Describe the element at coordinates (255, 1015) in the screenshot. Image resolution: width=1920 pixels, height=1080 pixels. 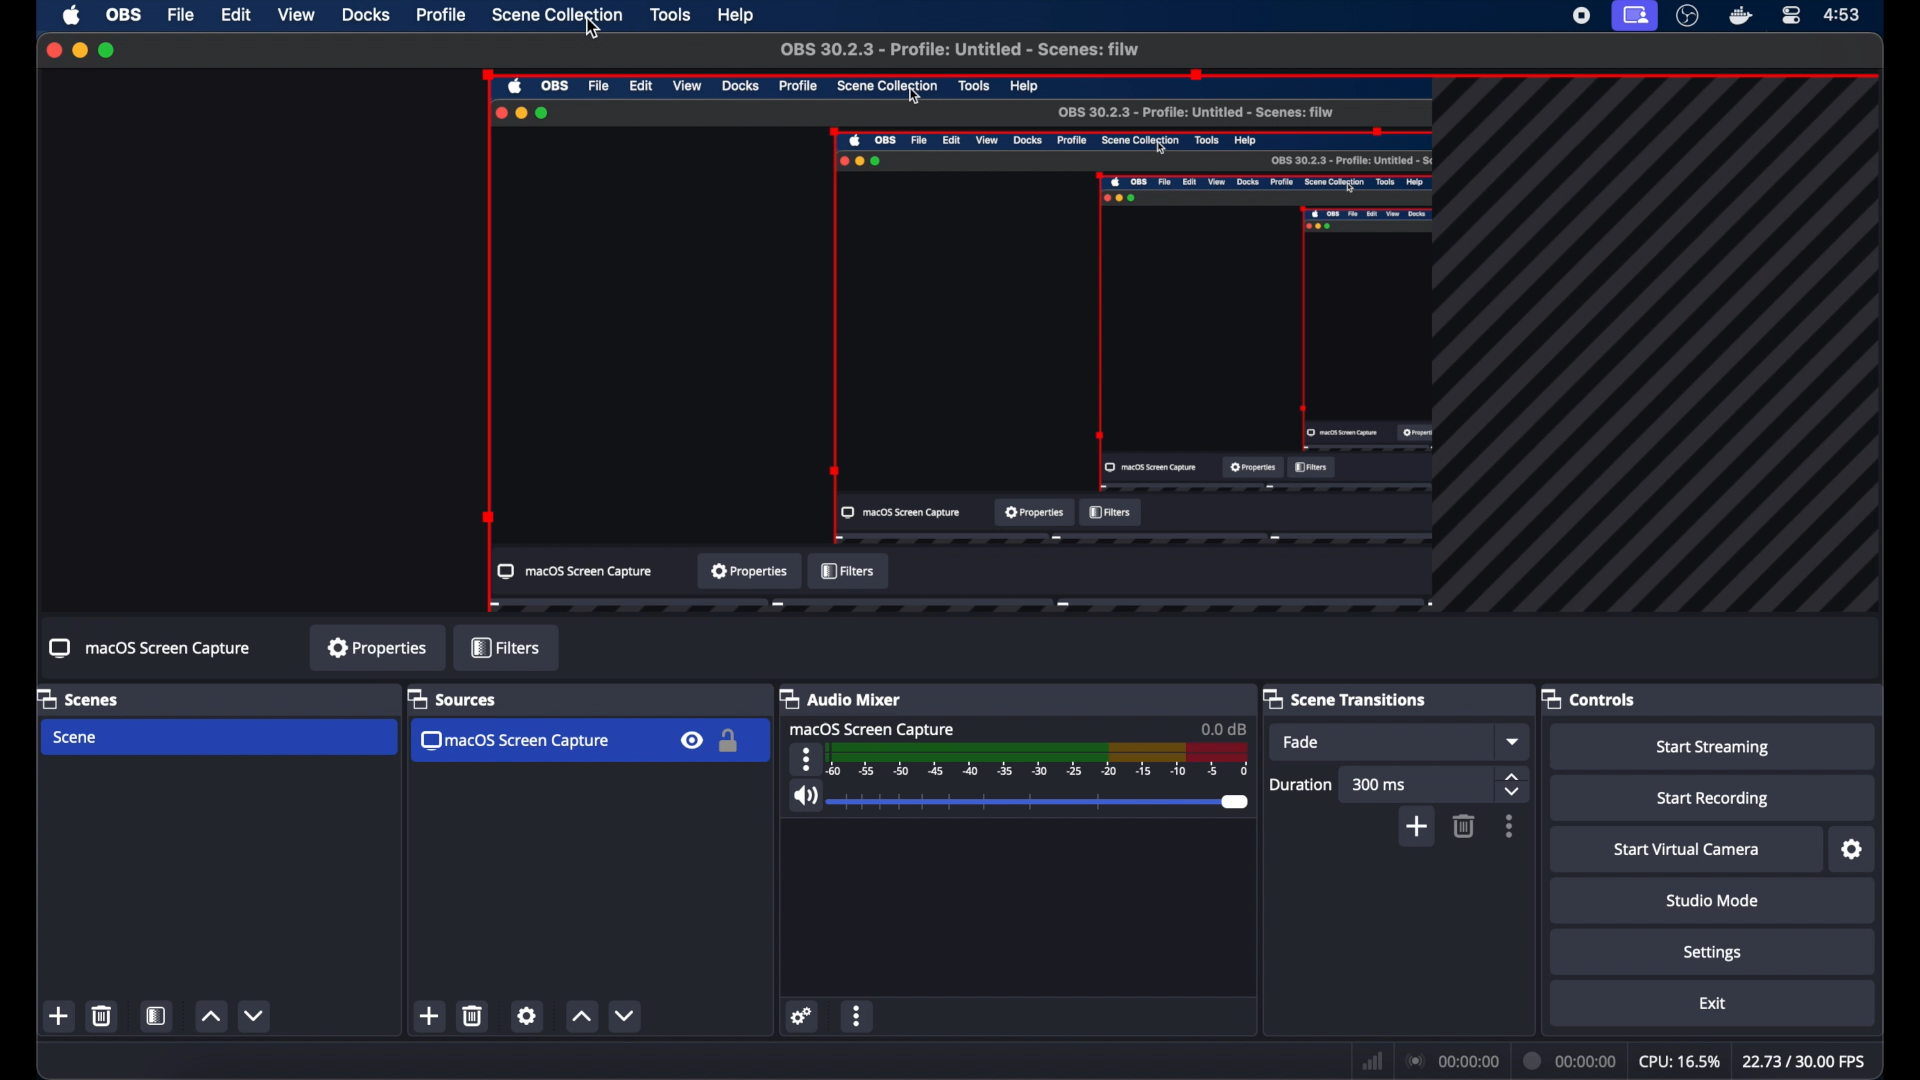
I see `decrement` at that location.